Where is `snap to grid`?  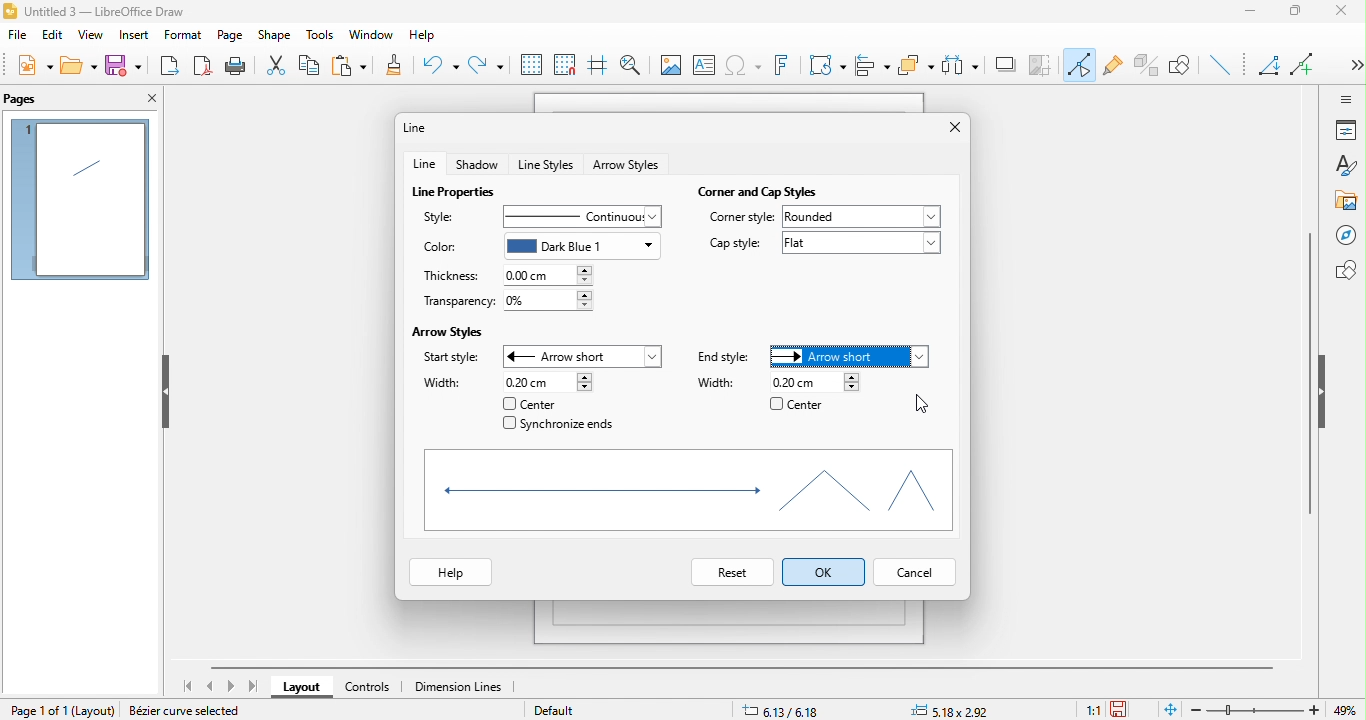
snap to grid is located at coordinates (564, 65).